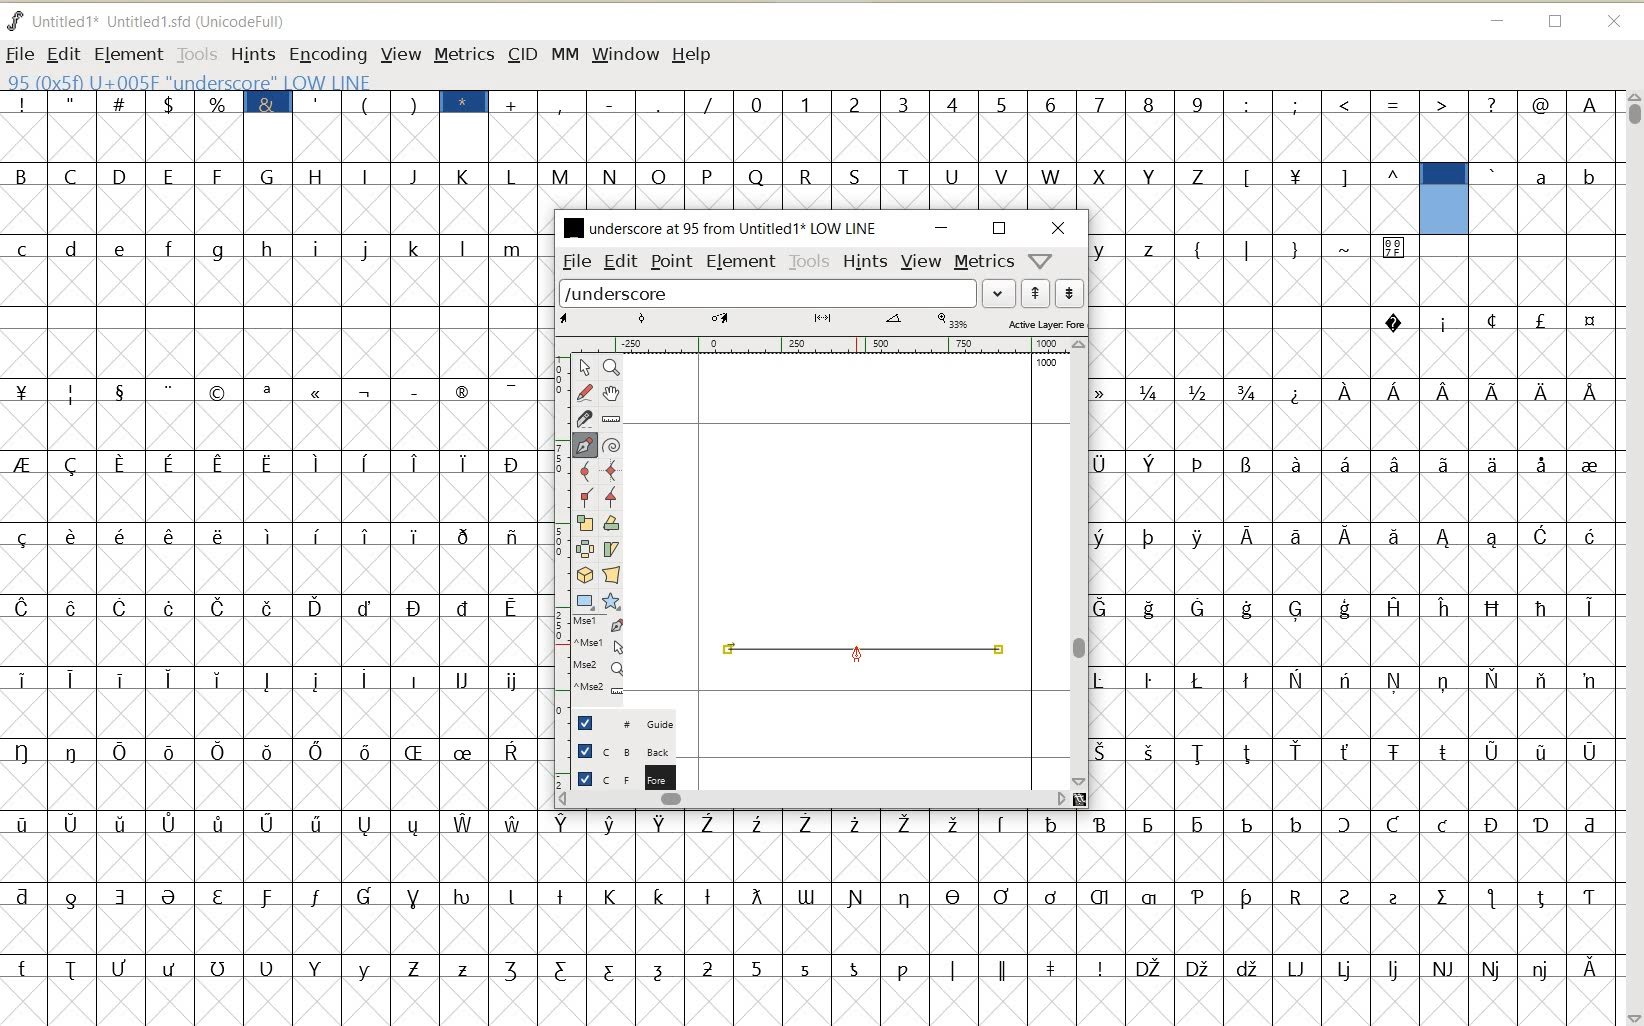 This screenshot has height=1026, width=1644. What do you see at coordinates (613, 393) in the screenshot?
I see `scroll by hand` at bounding box center [613, 393].